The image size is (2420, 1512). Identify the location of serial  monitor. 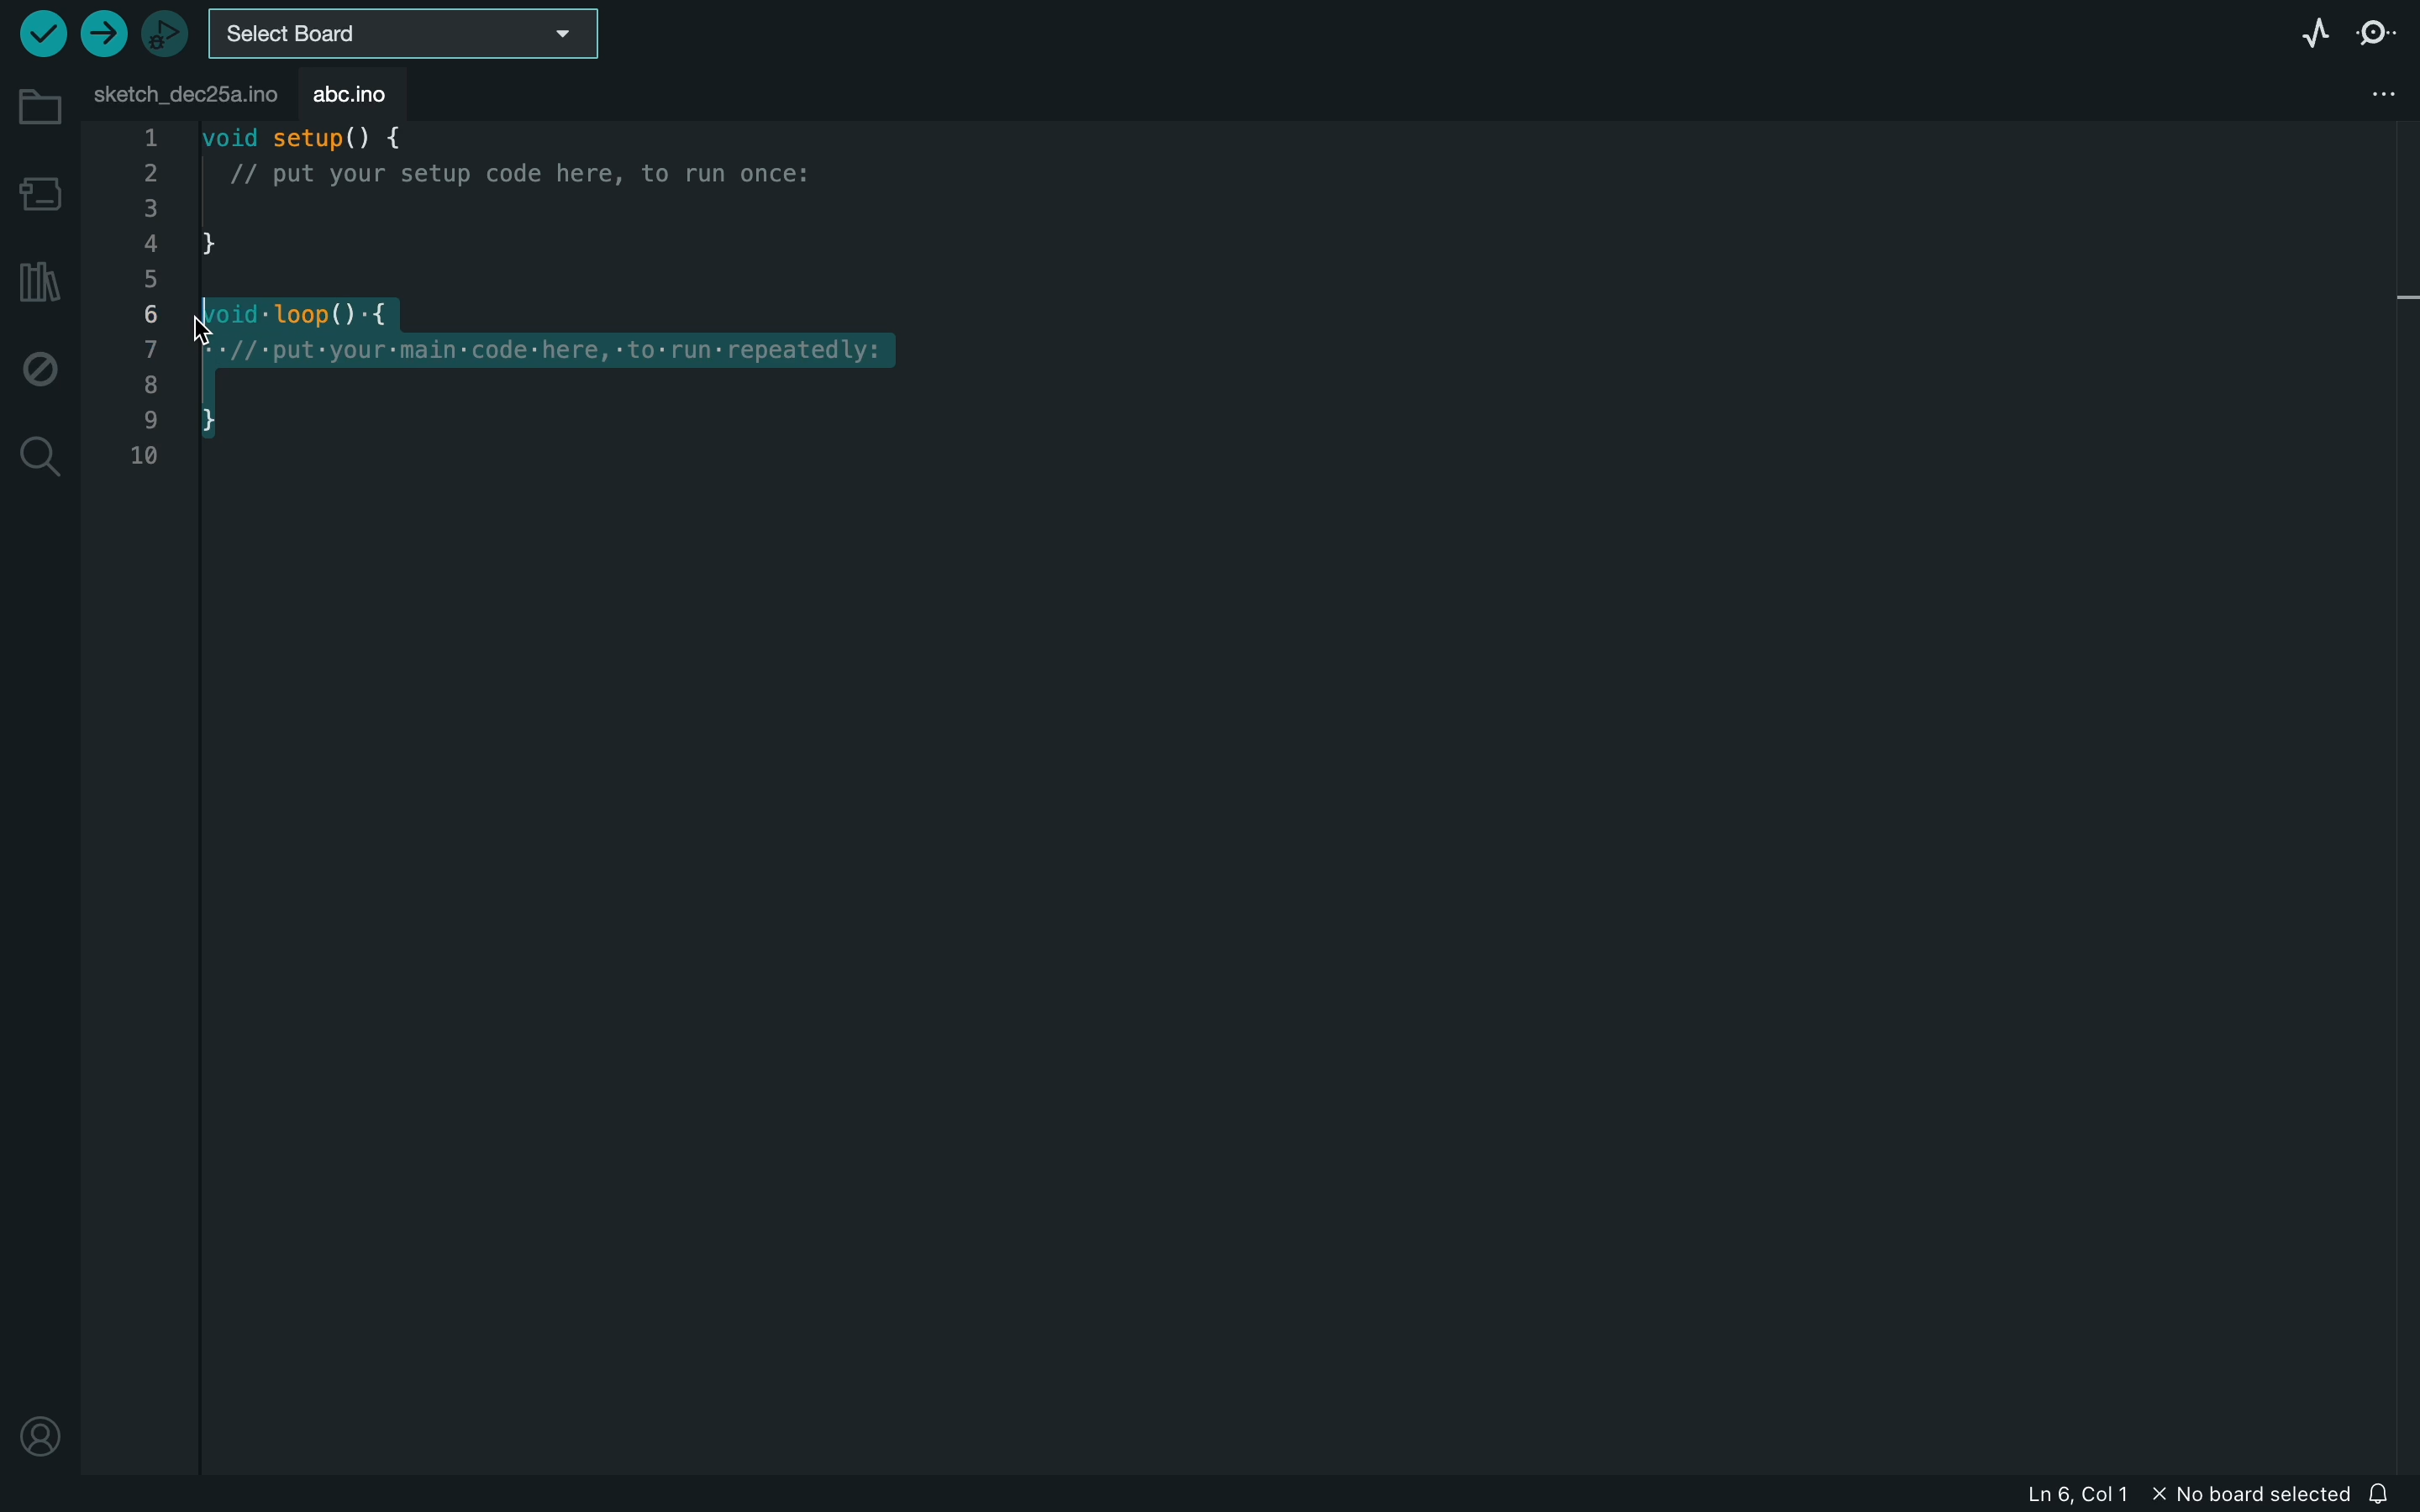
(2381, 36).